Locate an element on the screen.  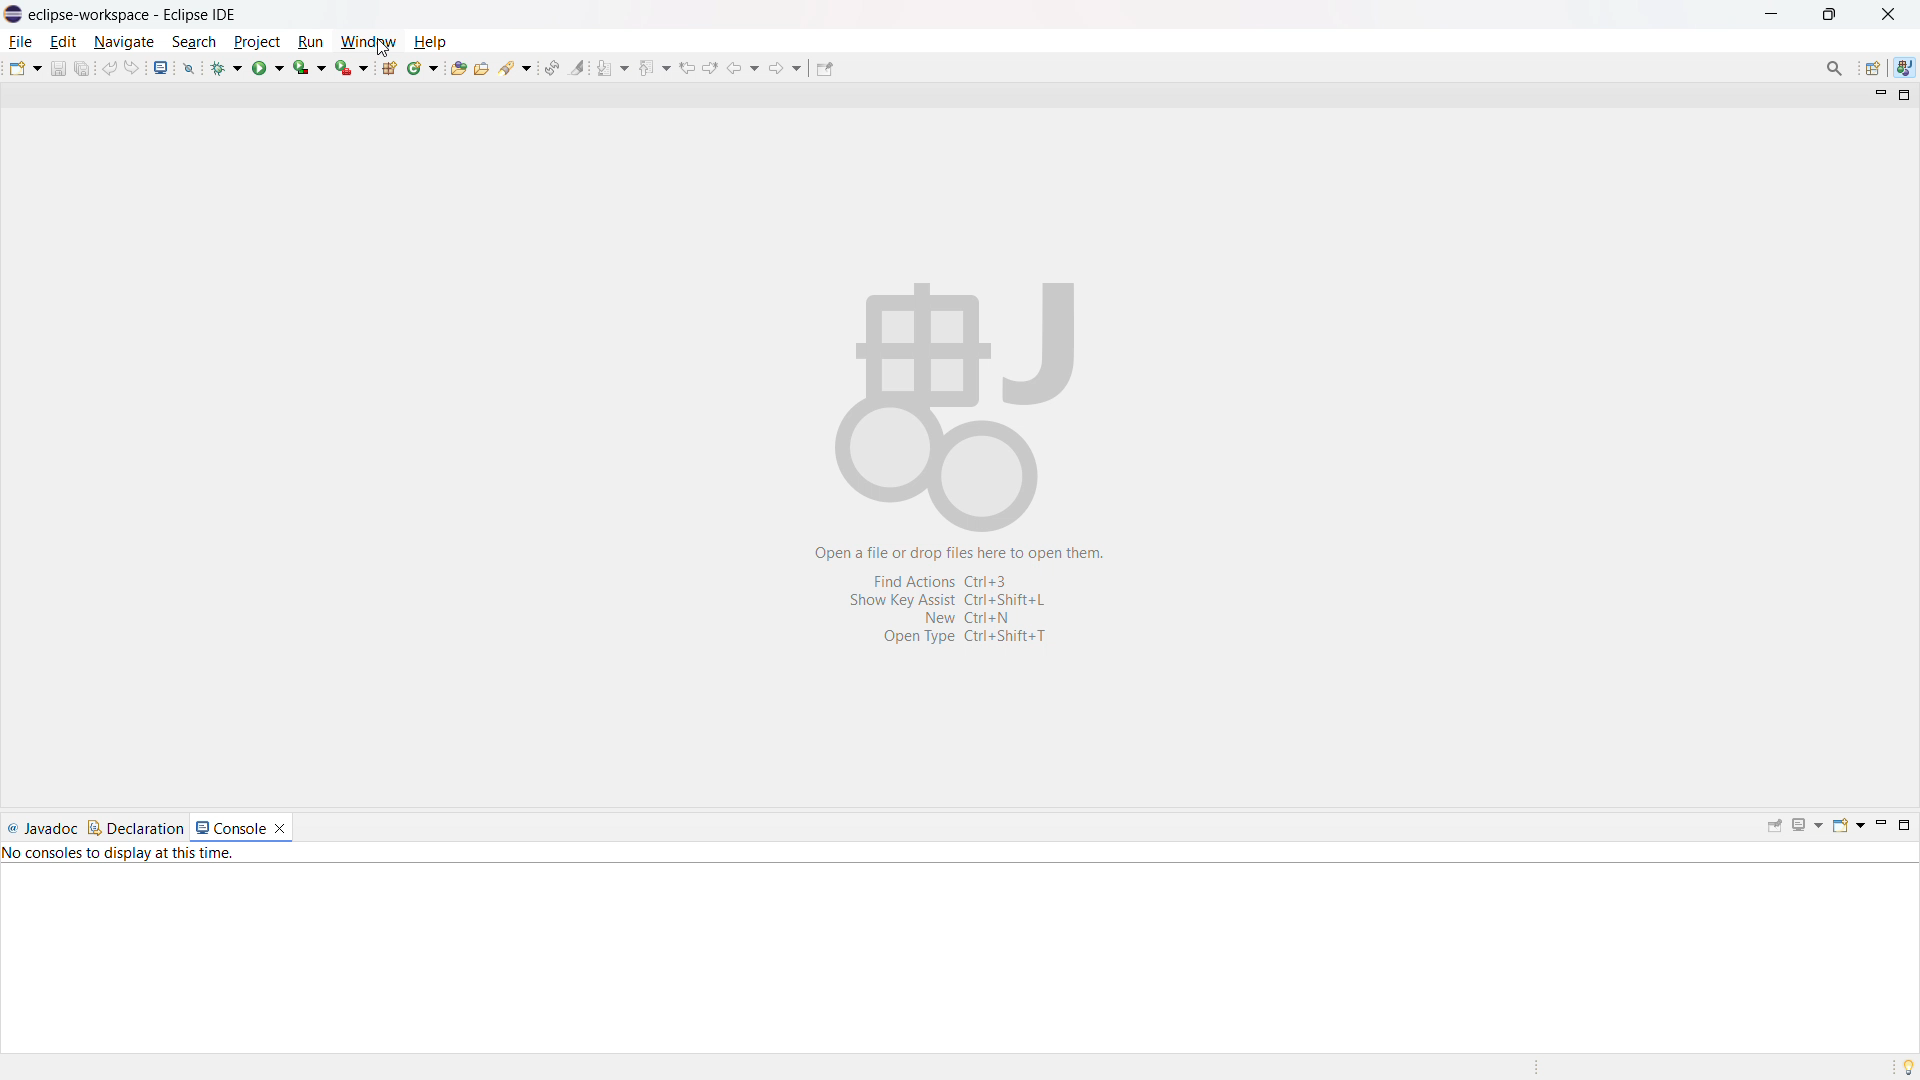
open type is located at coordinates (458, 67).